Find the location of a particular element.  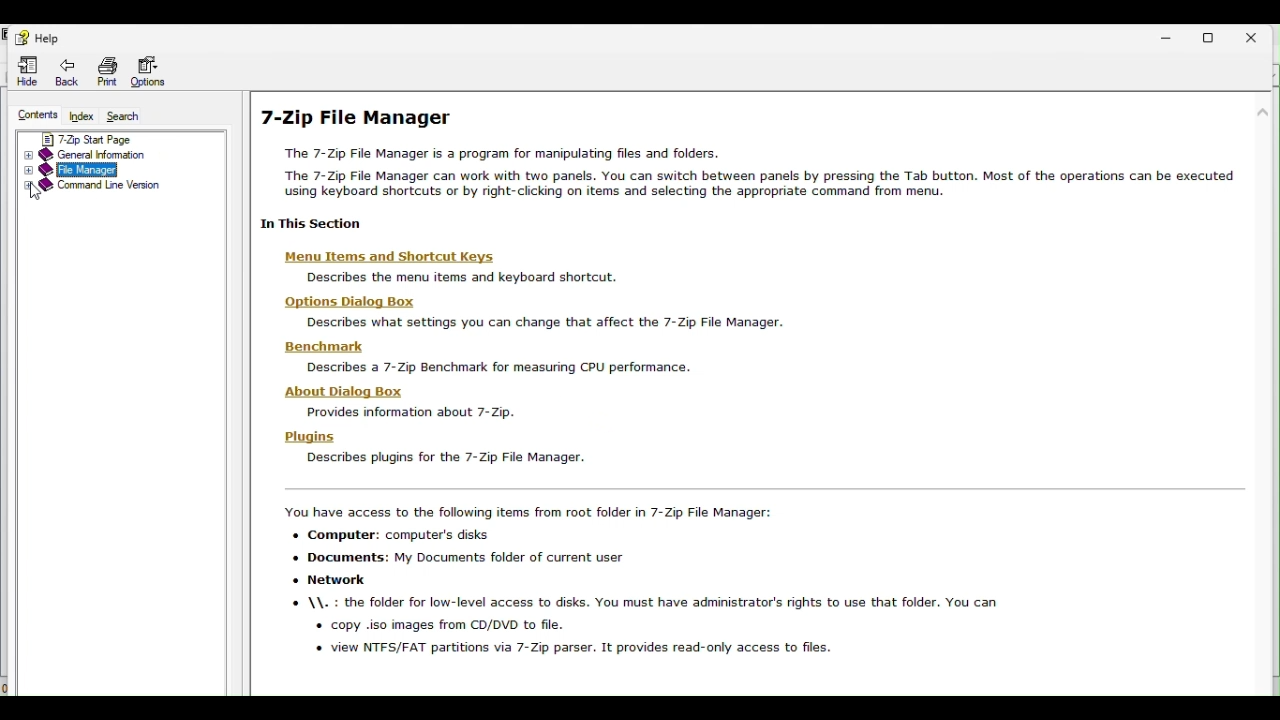

Contents is located at coordinates (35, 112).